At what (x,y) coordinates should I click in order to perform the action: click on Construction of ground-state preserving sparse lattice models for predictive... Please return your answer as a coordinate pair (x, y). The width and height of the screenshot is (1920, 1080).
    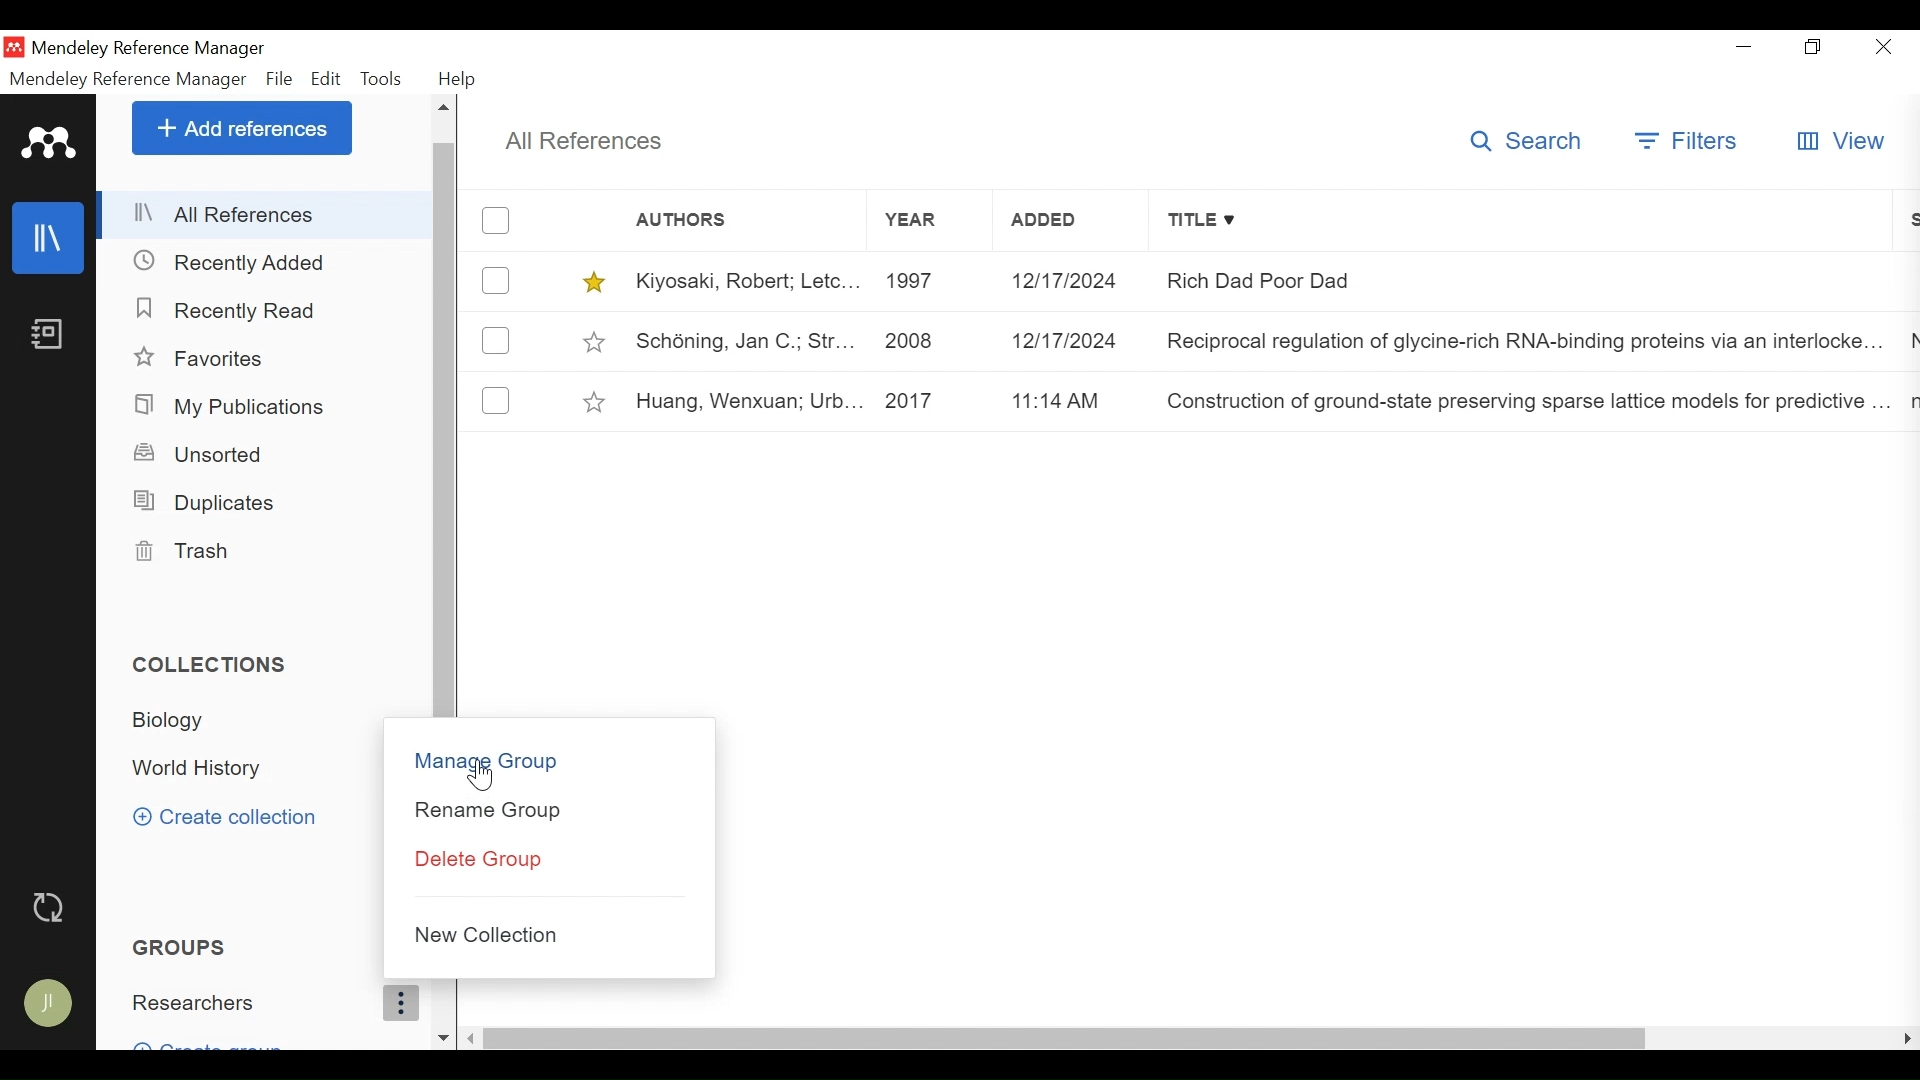
    Looking at the image, I should click on (1526, 400).